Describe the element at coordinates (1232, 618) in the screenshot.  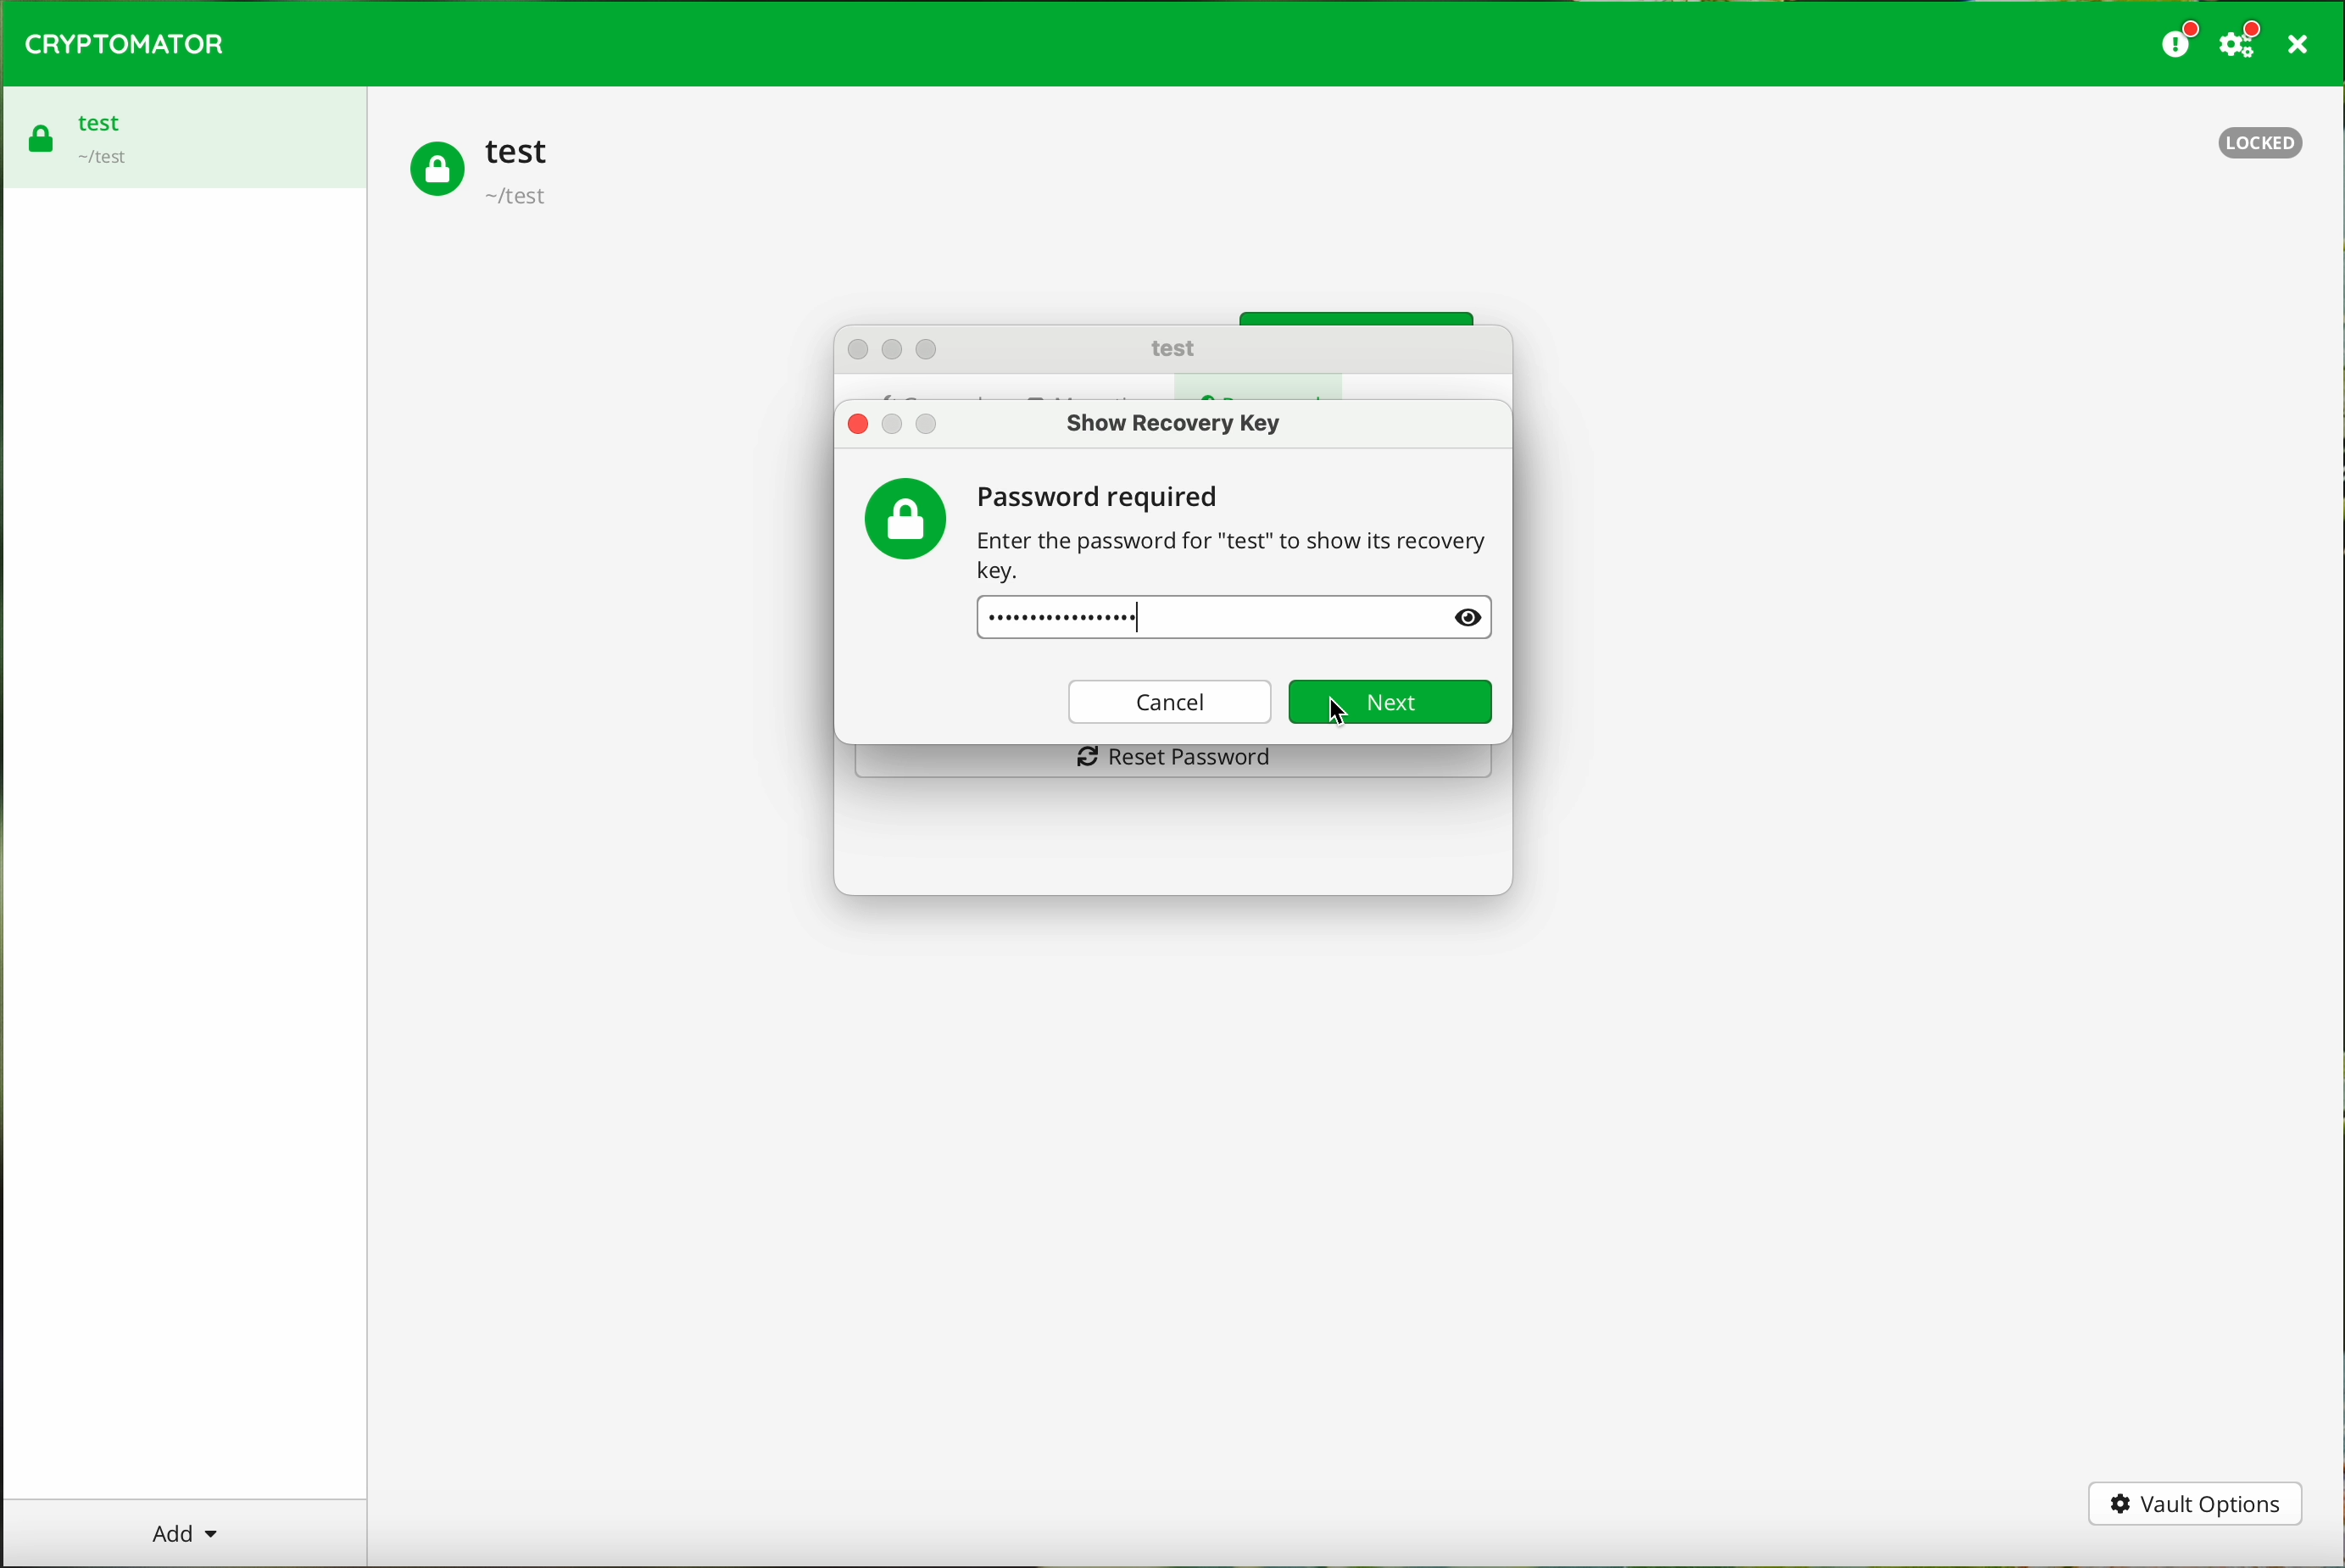
I see `password` at that location.